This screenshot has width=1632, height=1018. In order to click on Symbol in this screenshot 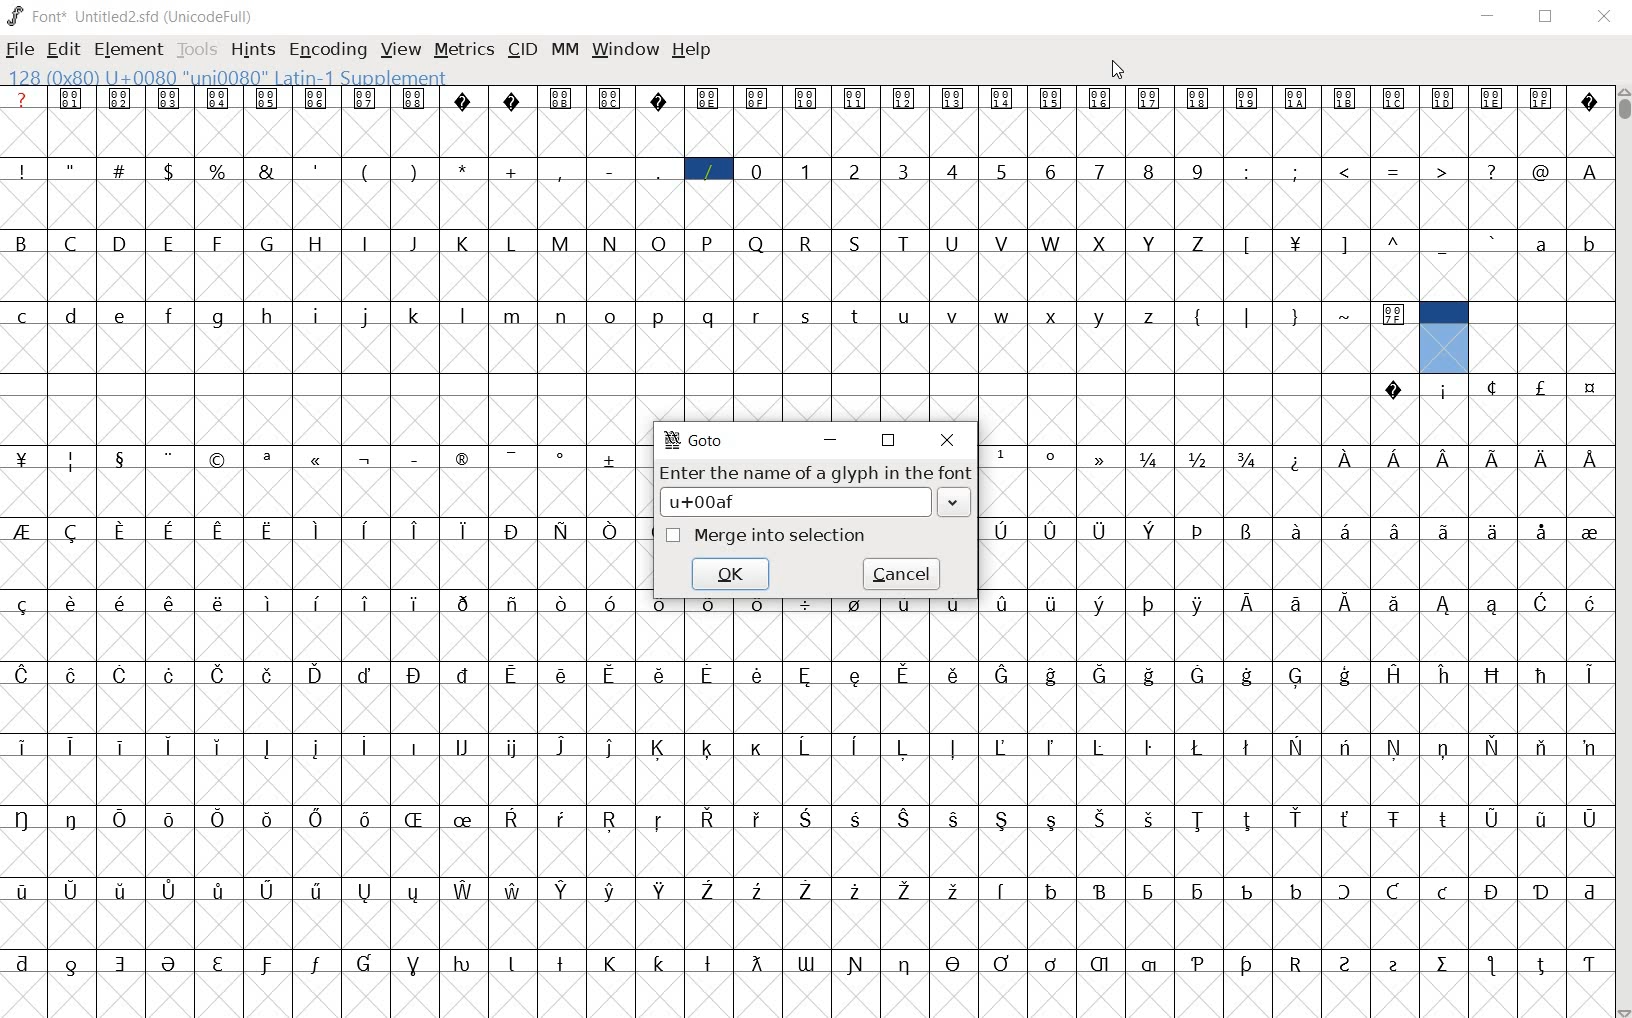, I will do `click(612, 603)`.